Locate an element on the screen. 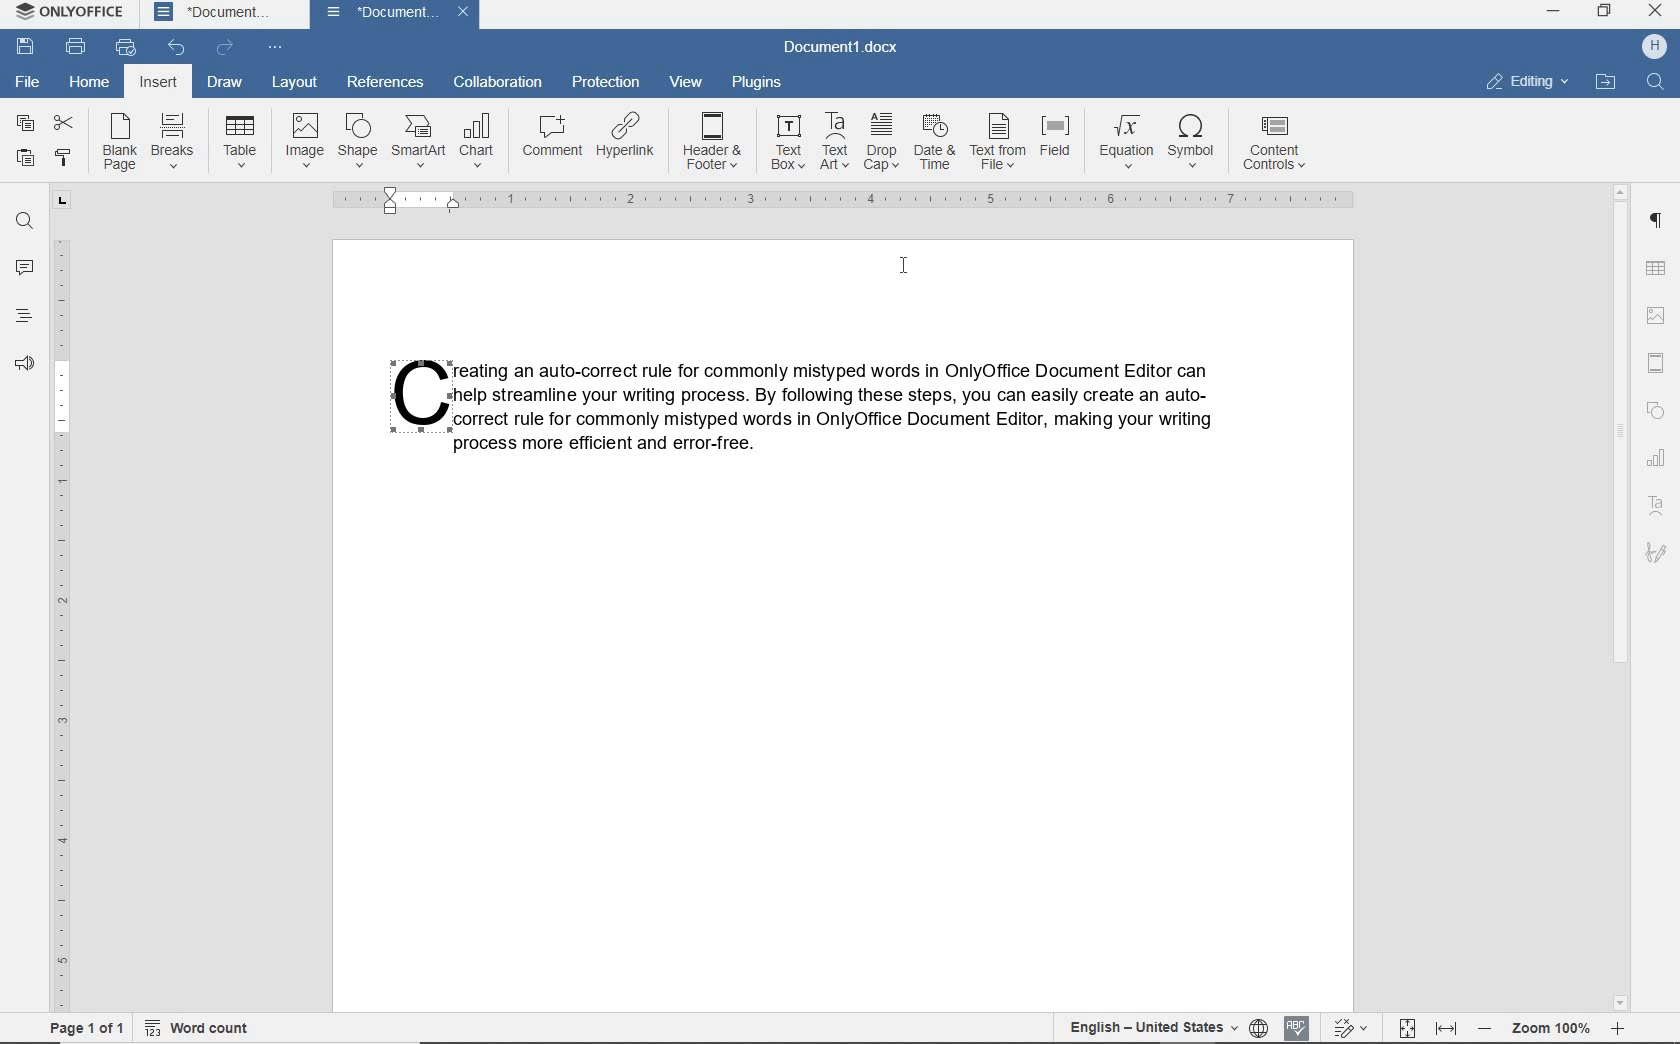 This screenshot has height=1044, width=1680. quick print is located at coordinates (126, 47).